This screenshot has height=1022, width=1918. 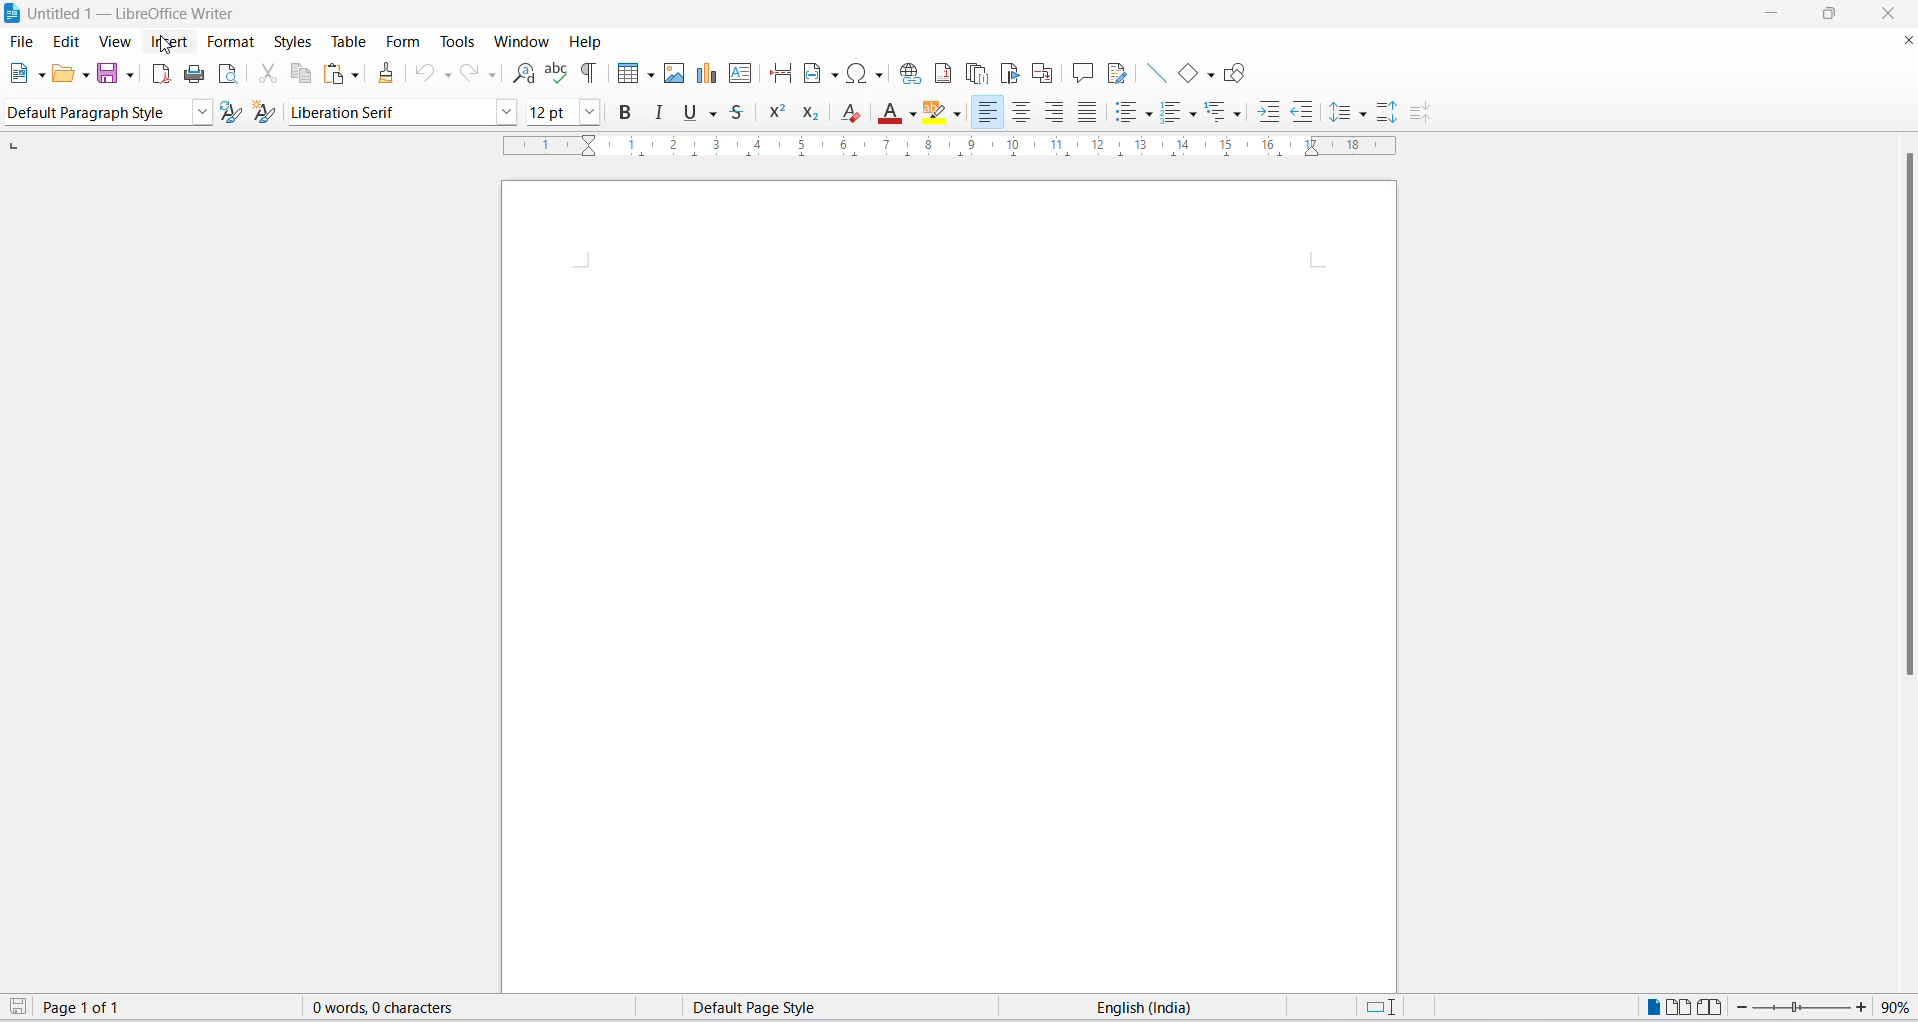 I want to click on single page view, so click(x=1650, y=1007).